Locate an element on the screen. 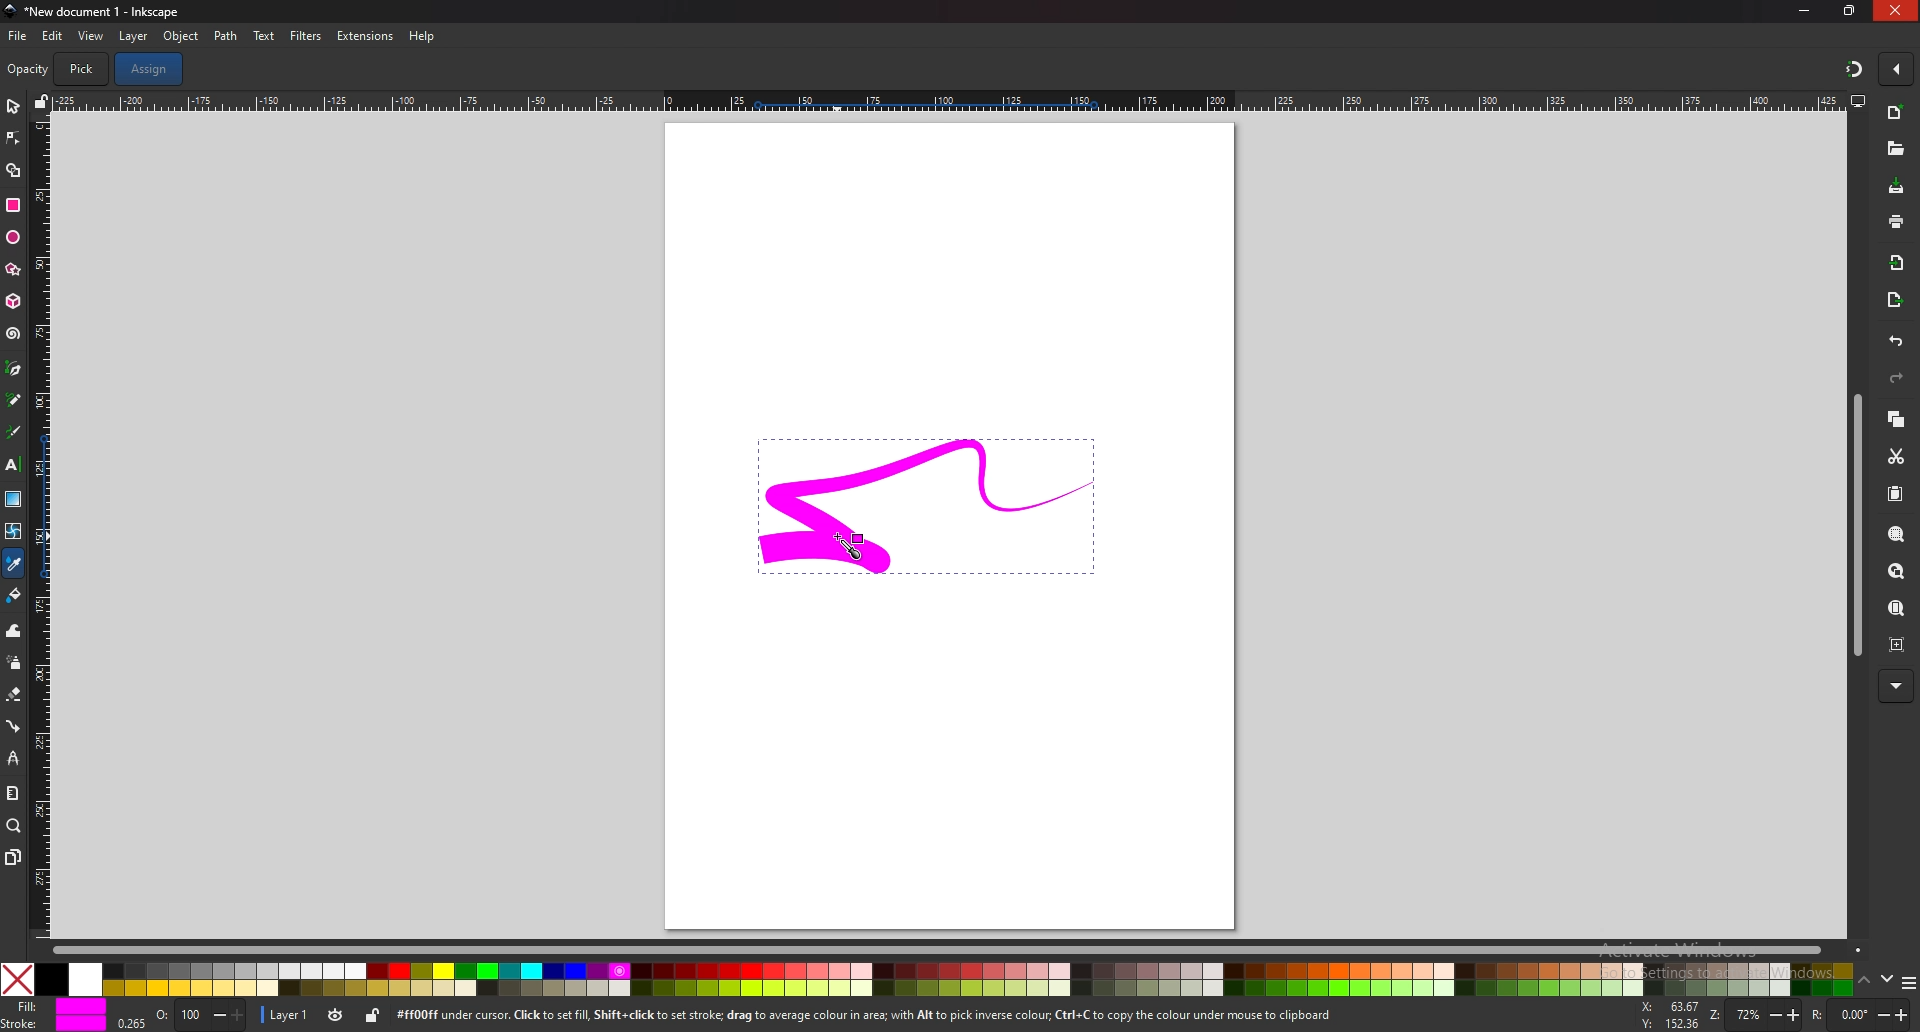  text is located at coordinates (266, 35).